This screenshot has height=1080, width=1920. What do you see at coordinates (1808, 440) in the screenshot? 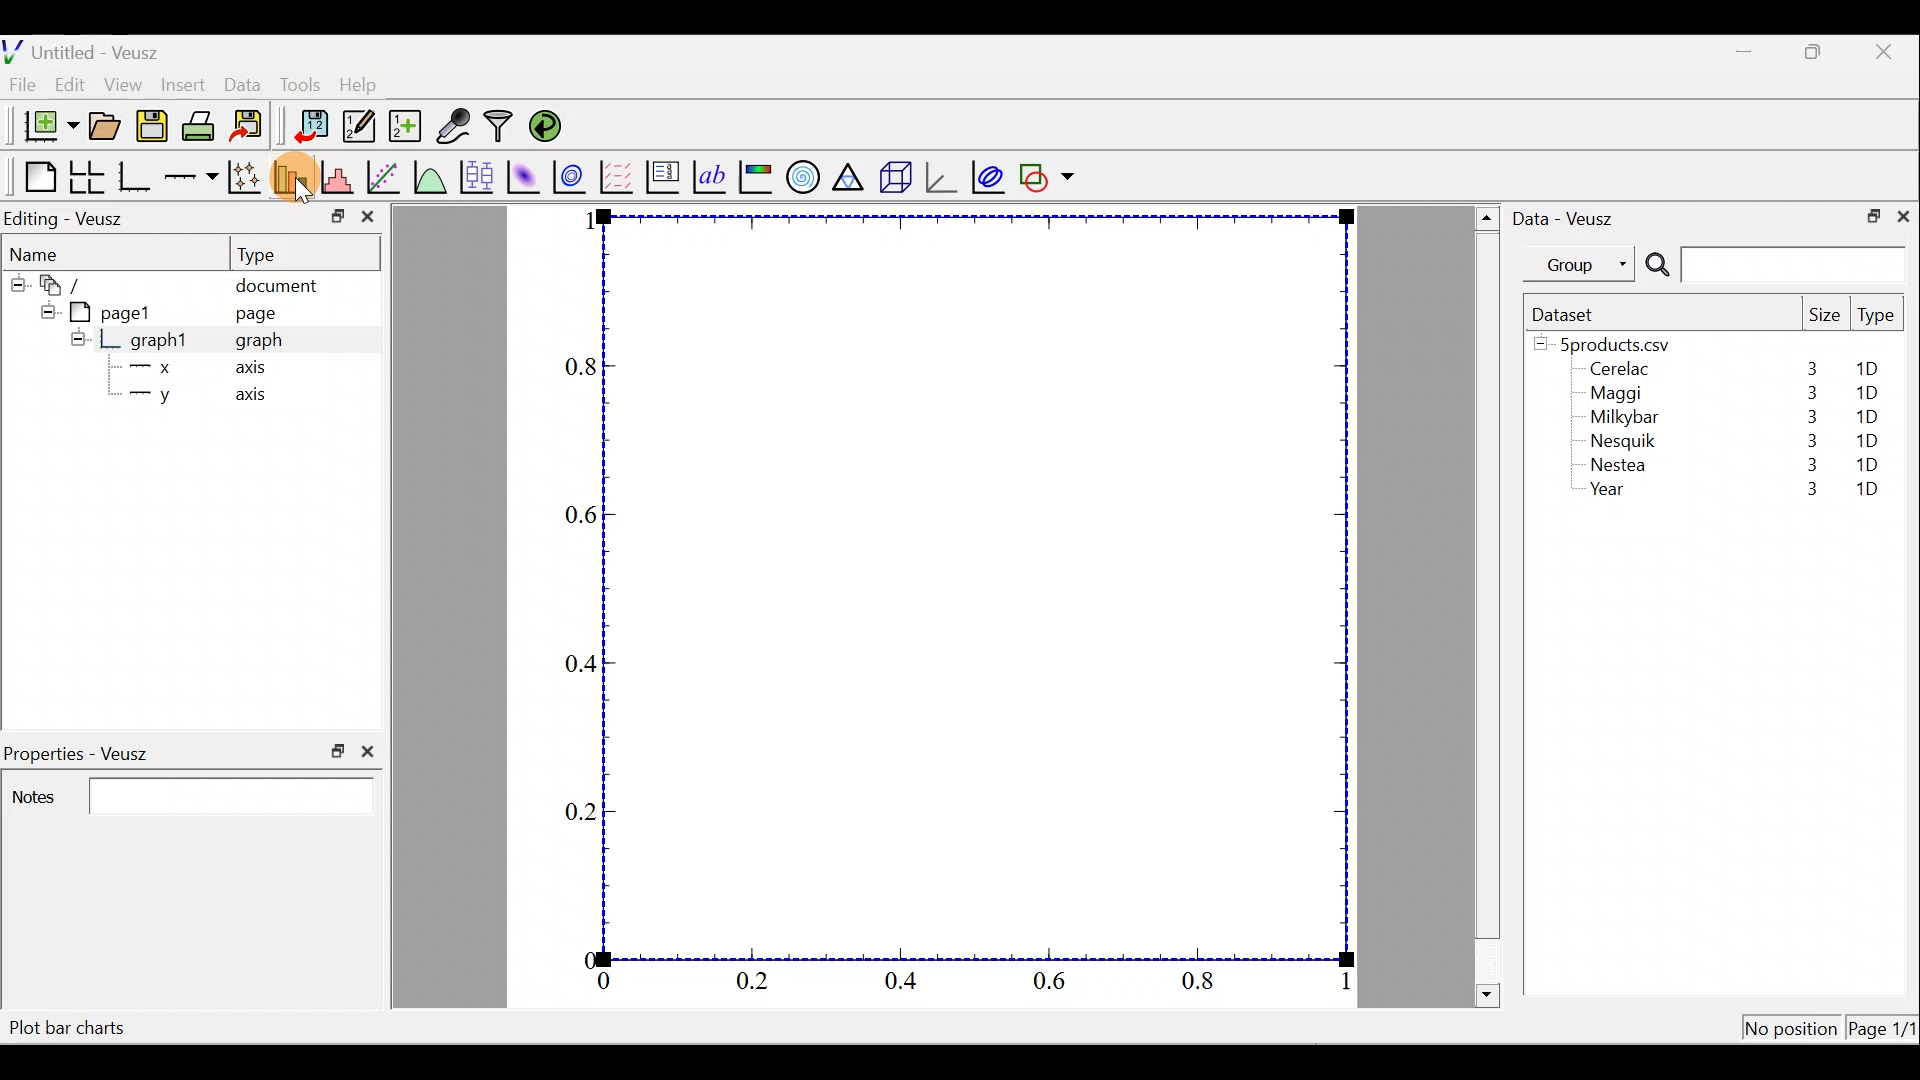
I see `3` at bounding box center [1808, 440].